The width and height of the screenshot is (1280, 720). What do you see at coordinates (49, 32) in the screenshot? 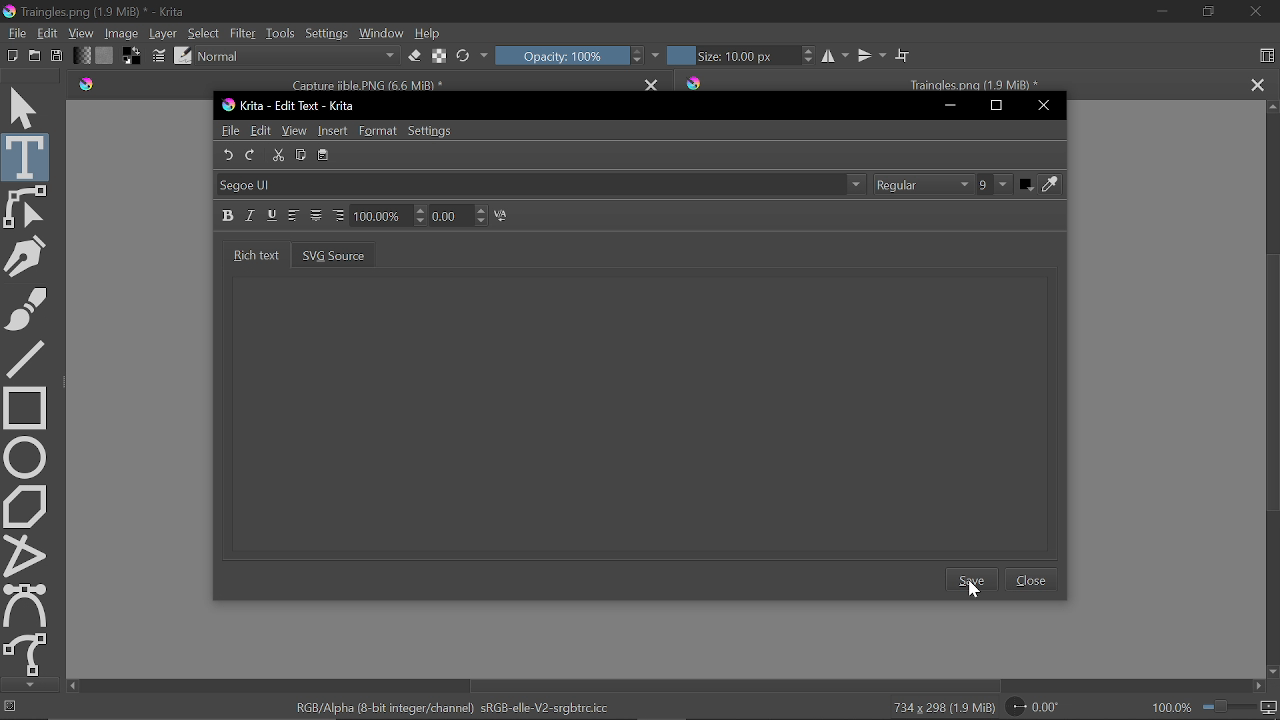
I see `Edit` at bounding box center [49, 32].